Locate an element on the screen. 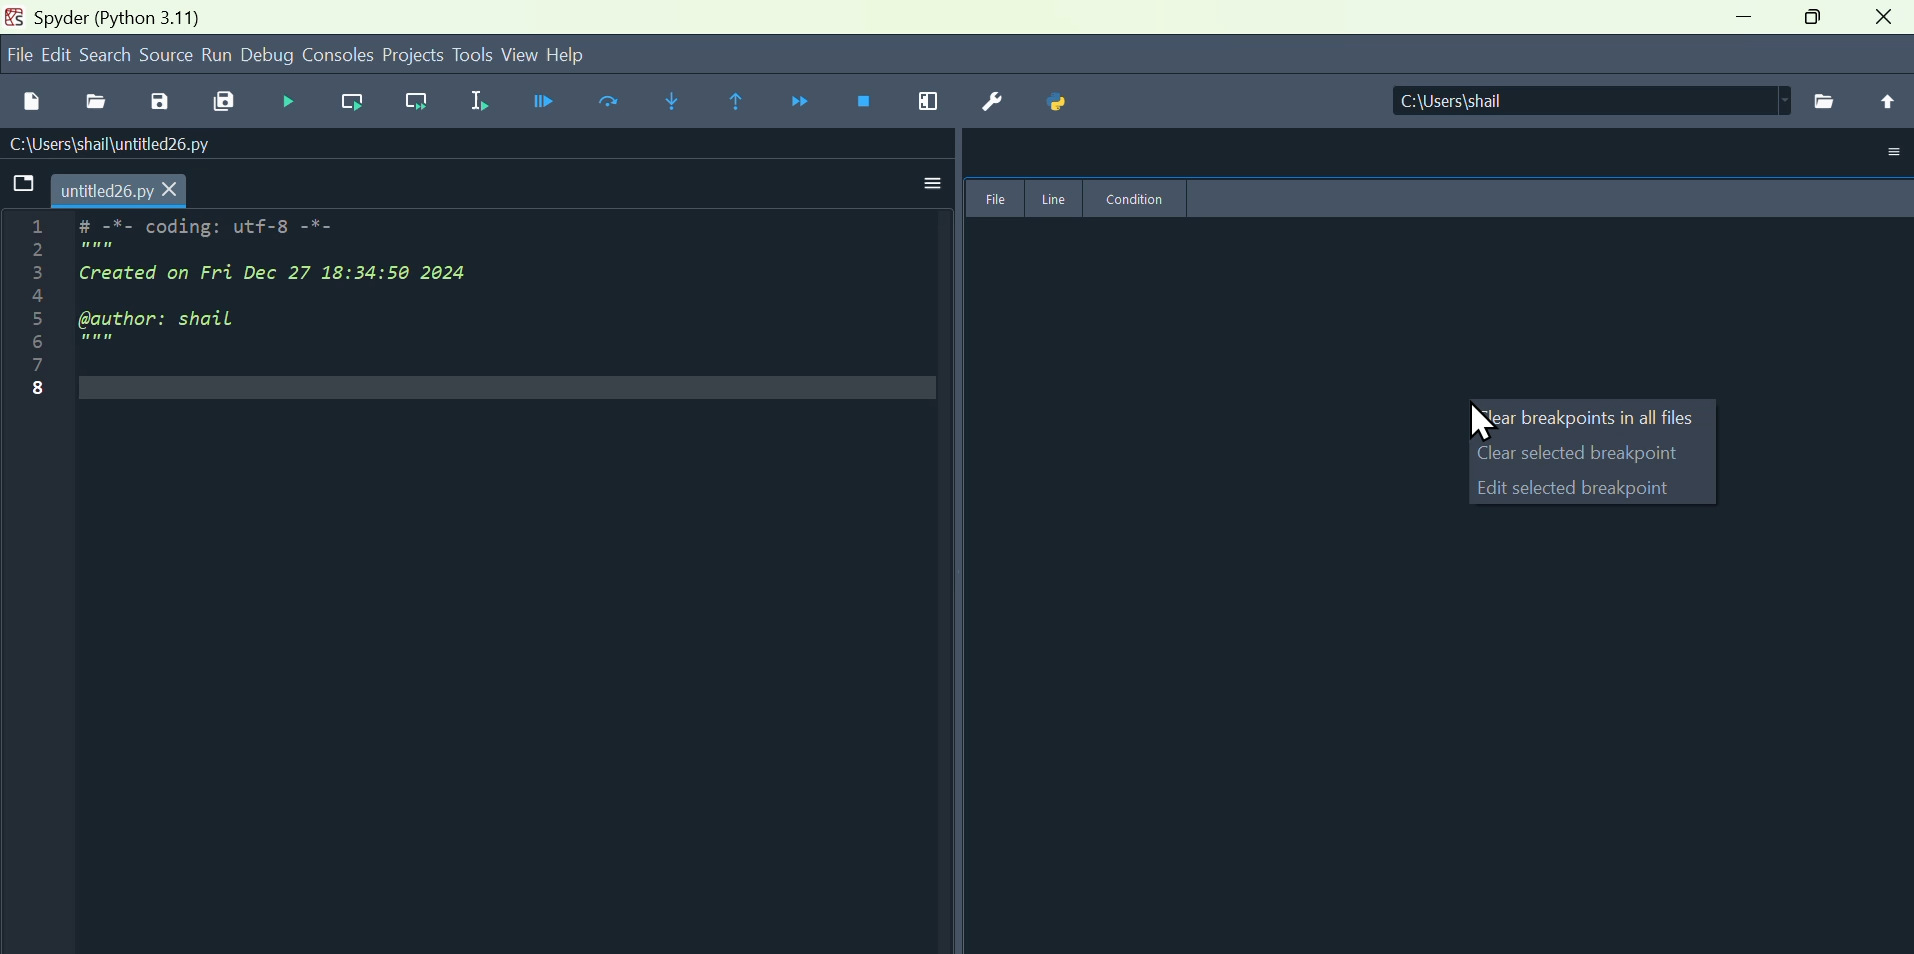 This screenshot has height=954, width=1914. Continue execution until same function returns is located at coordinates (744, 101).